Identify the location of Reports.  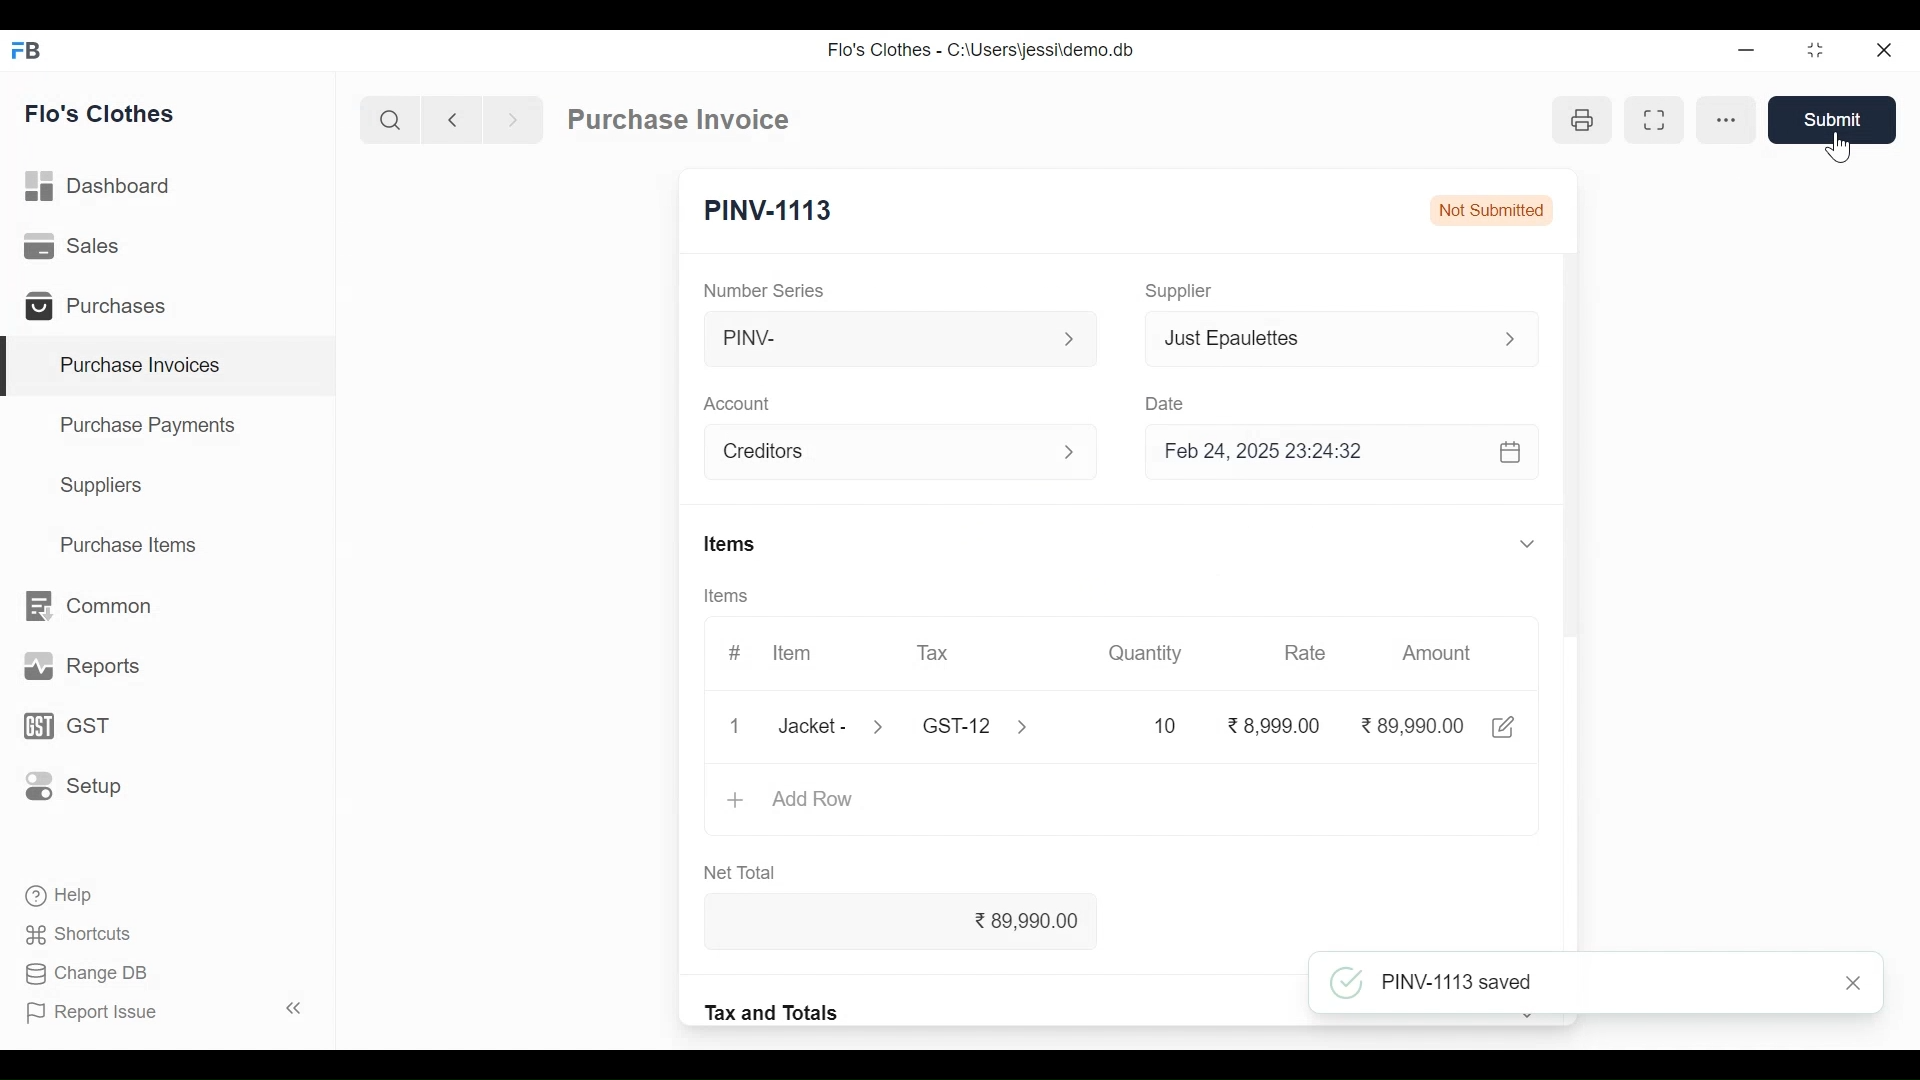
(78, 664).